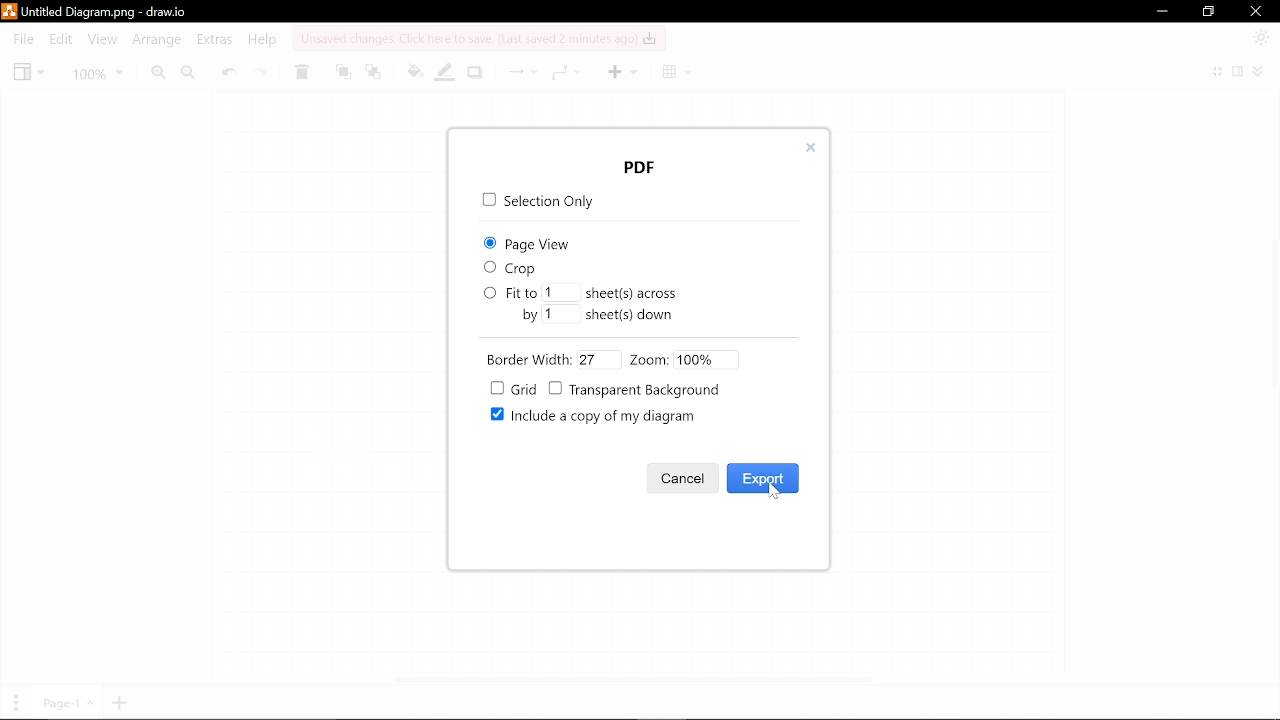 This screenshot has height=720, width=1280. Describe the element at coordinates (555, 359) in the screenshot. I see `Border width` at that location.